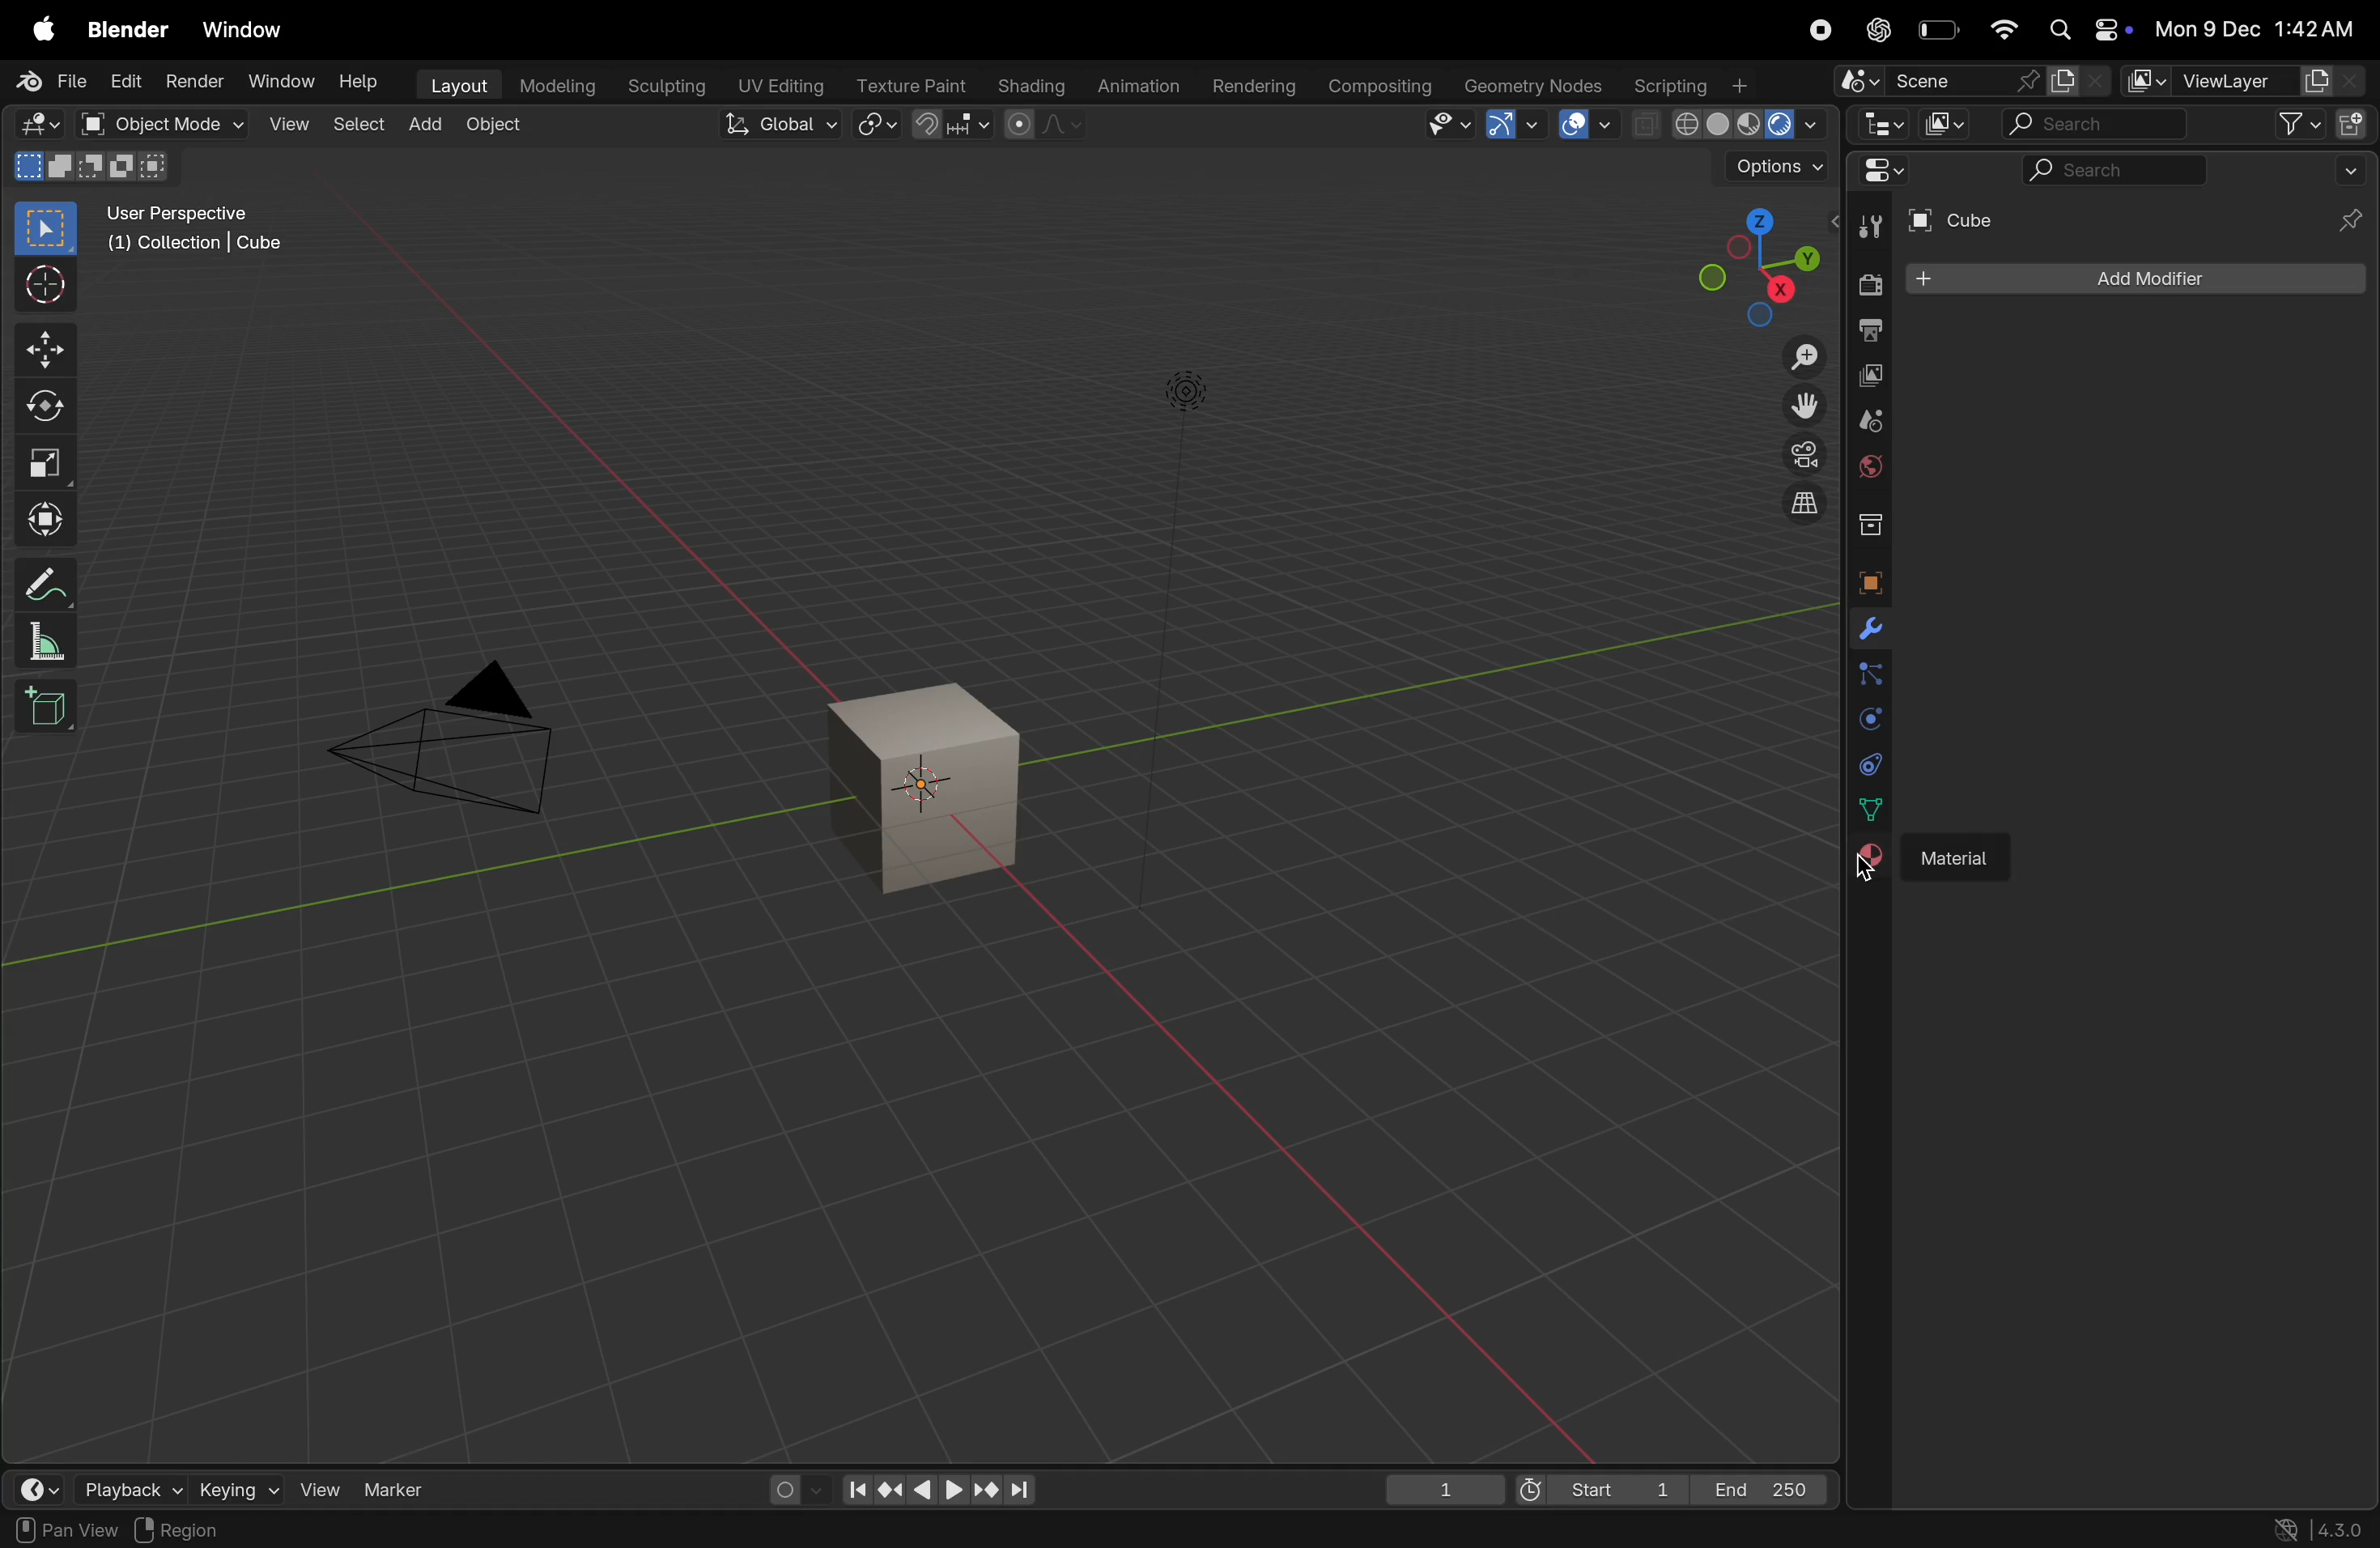  Describe the element at coordinates (402, 1488) in the screenshot. I see `marker` at that location.